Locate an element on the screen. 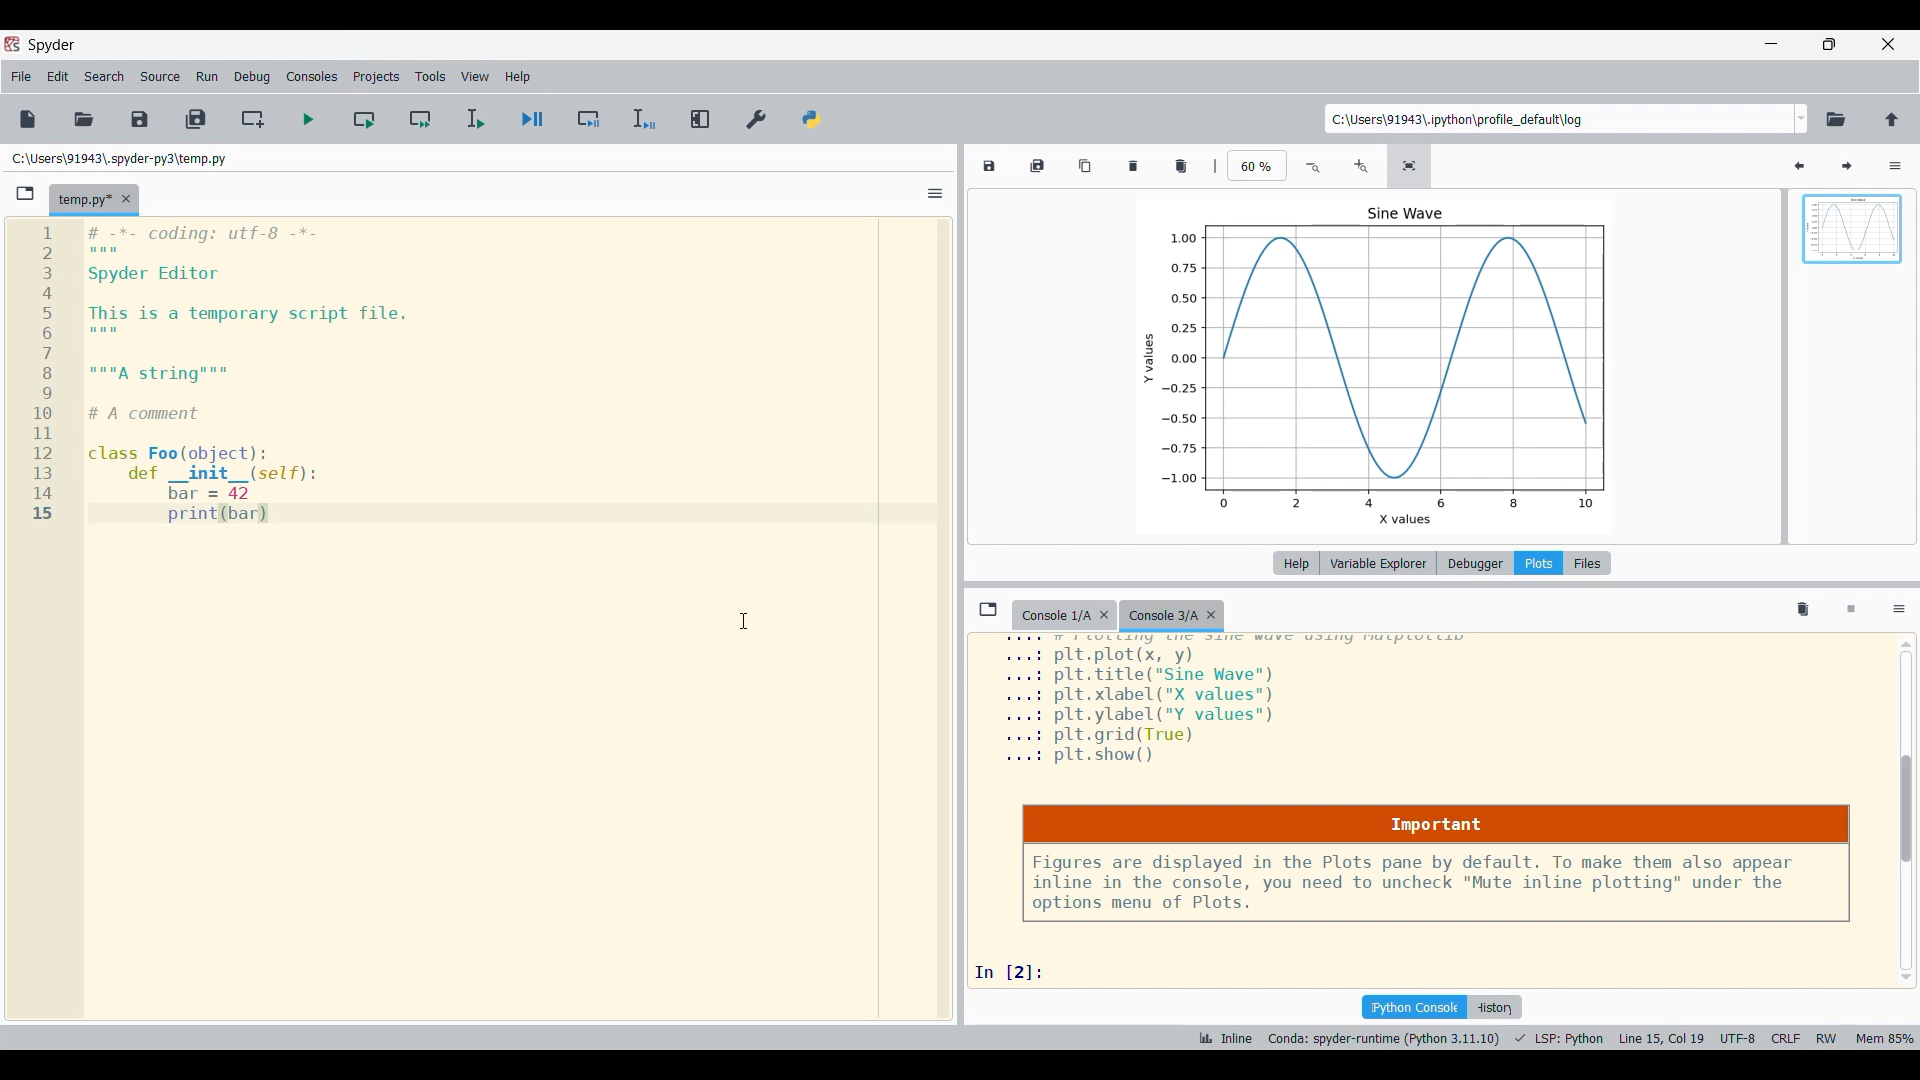 The width and height of the screenshot is (1920, 1080). input is located at coordinates (1017, 971).